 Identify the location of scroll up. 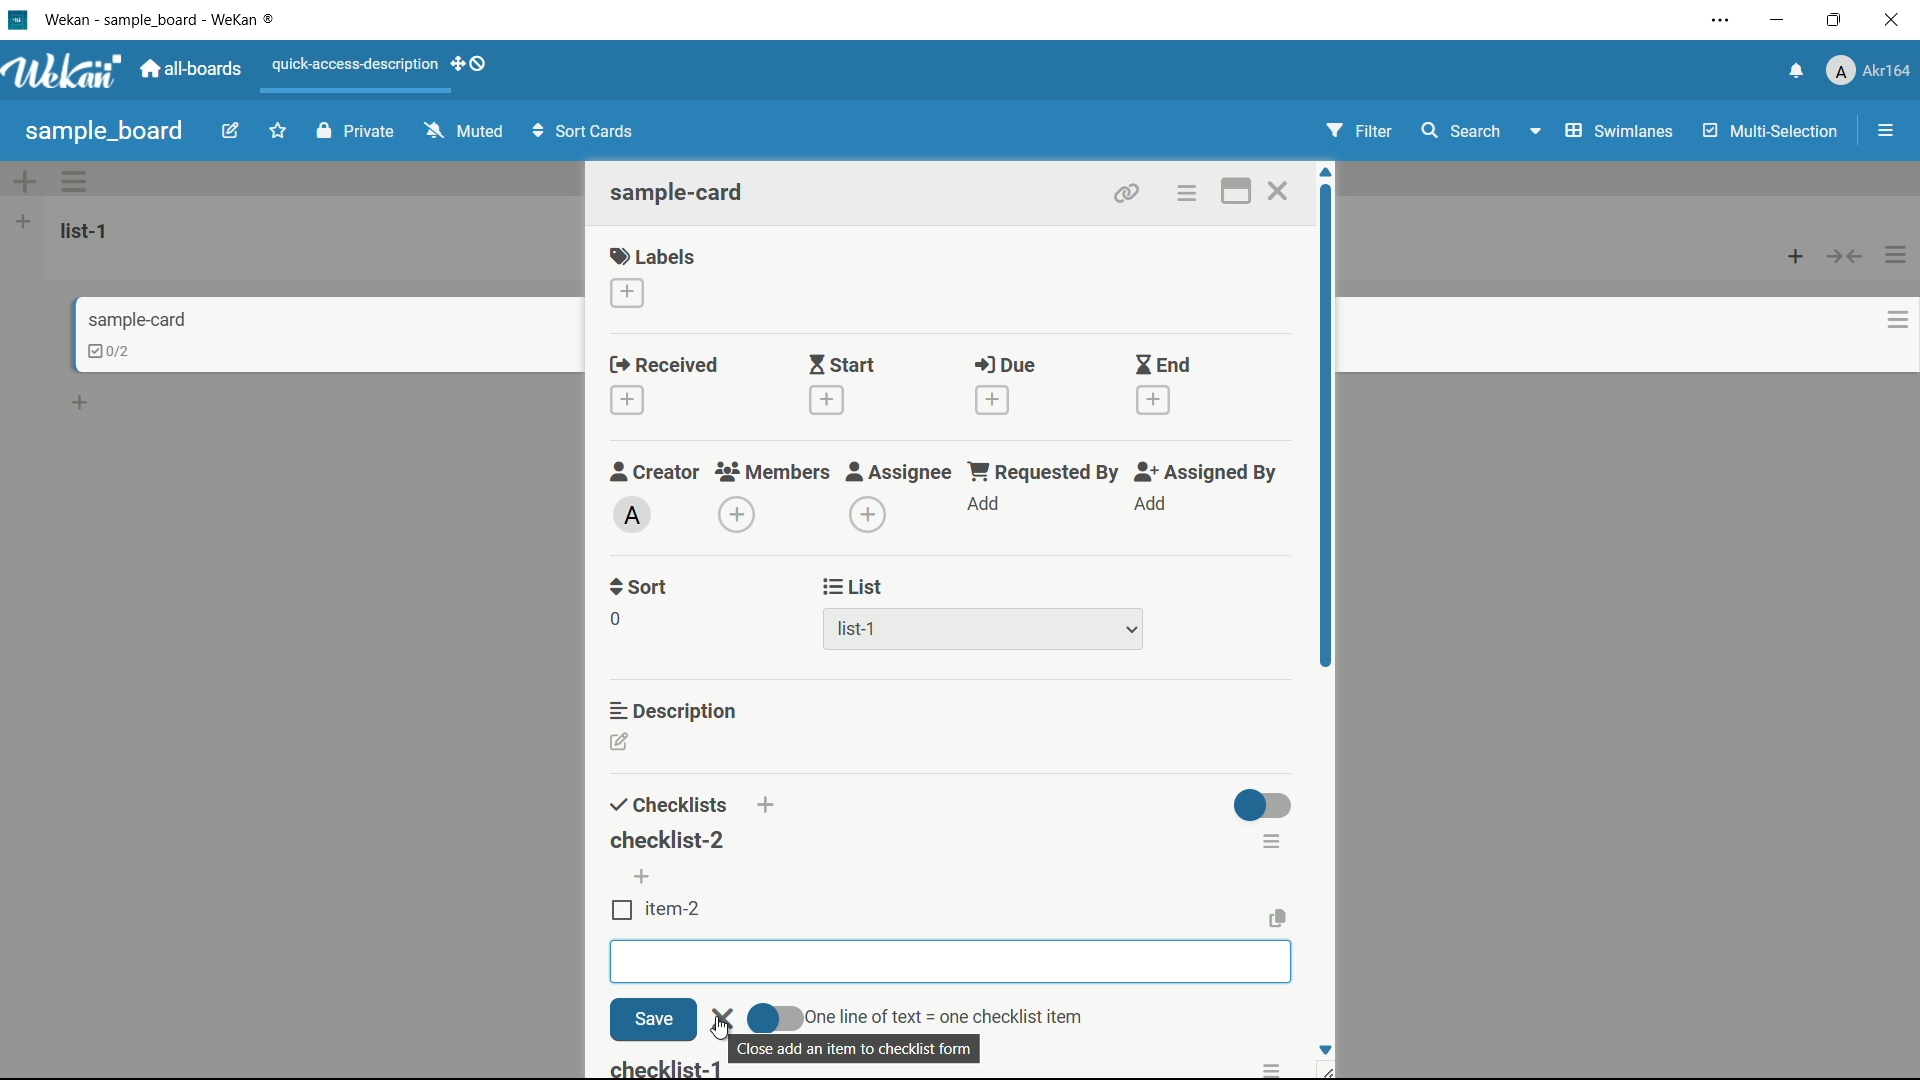
(1328, 172).